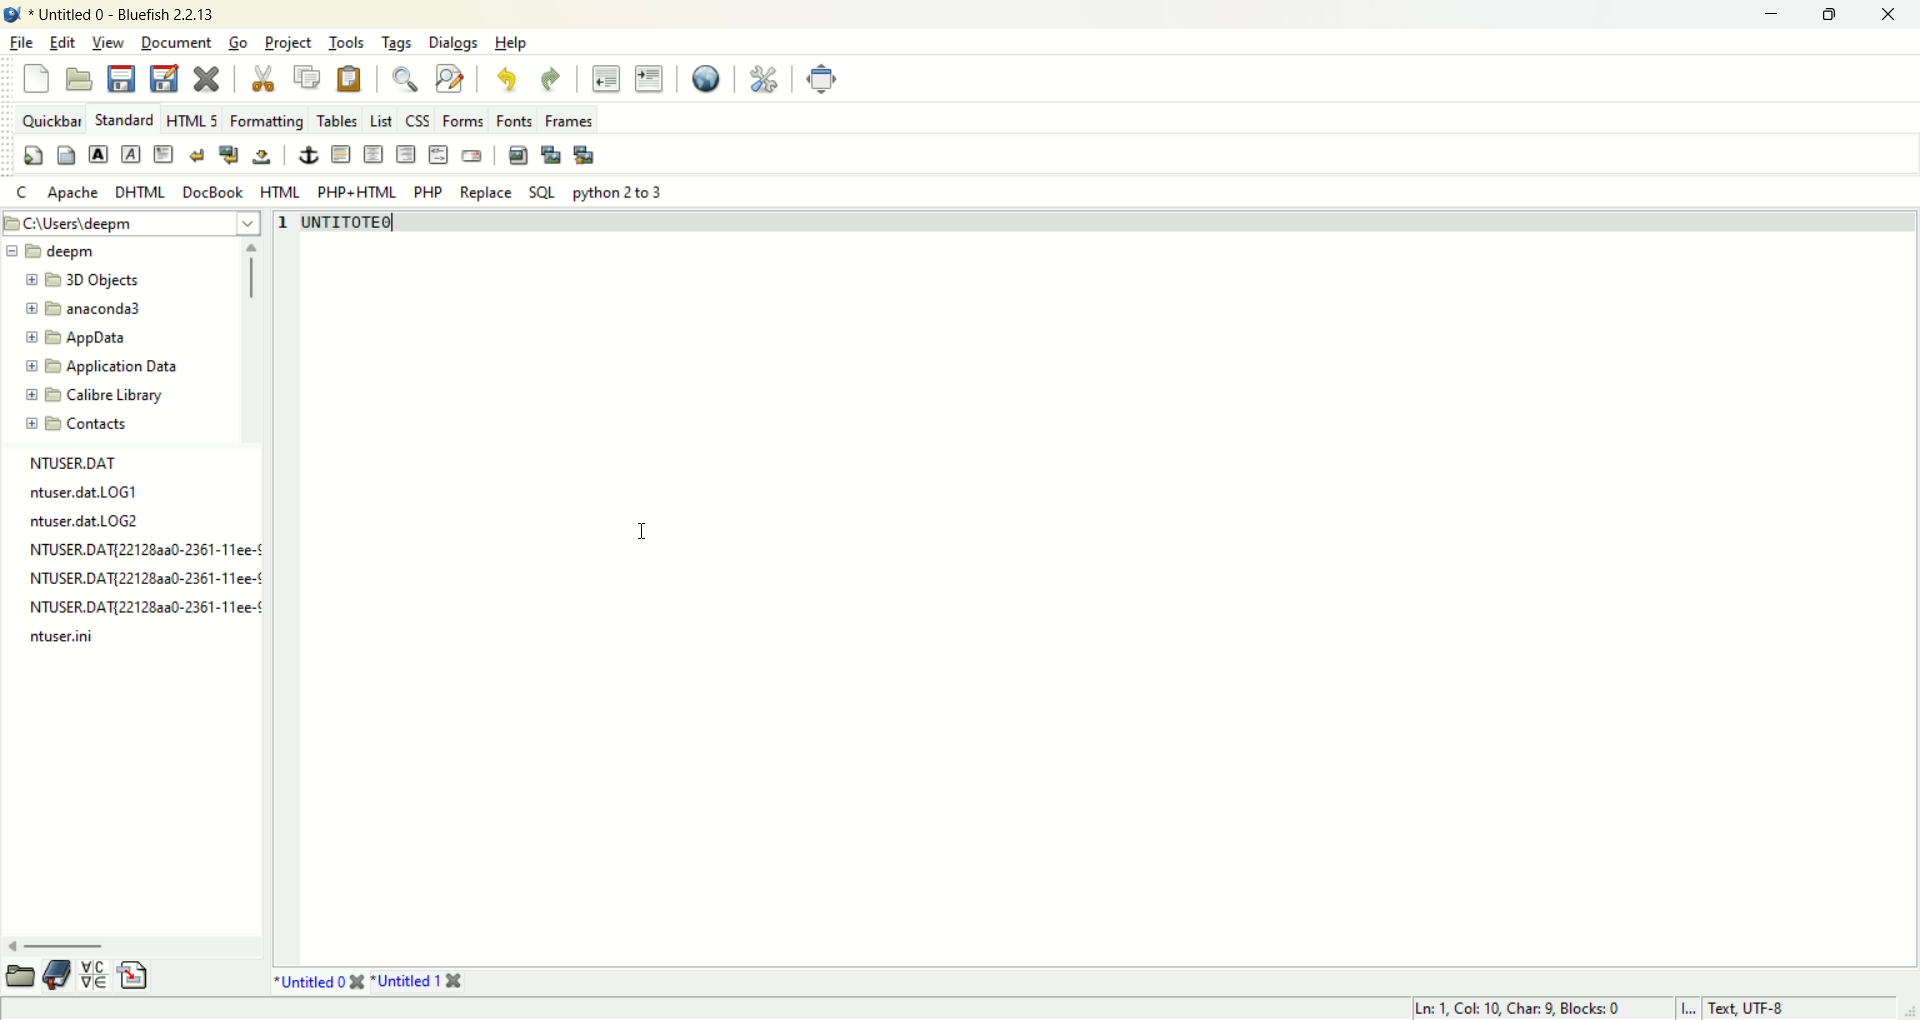 This screenshot has width=1920, height=1020. What do you see at coordinates (237, 43) in the screenshot?
I see `go` at bounding box center [237, 43].